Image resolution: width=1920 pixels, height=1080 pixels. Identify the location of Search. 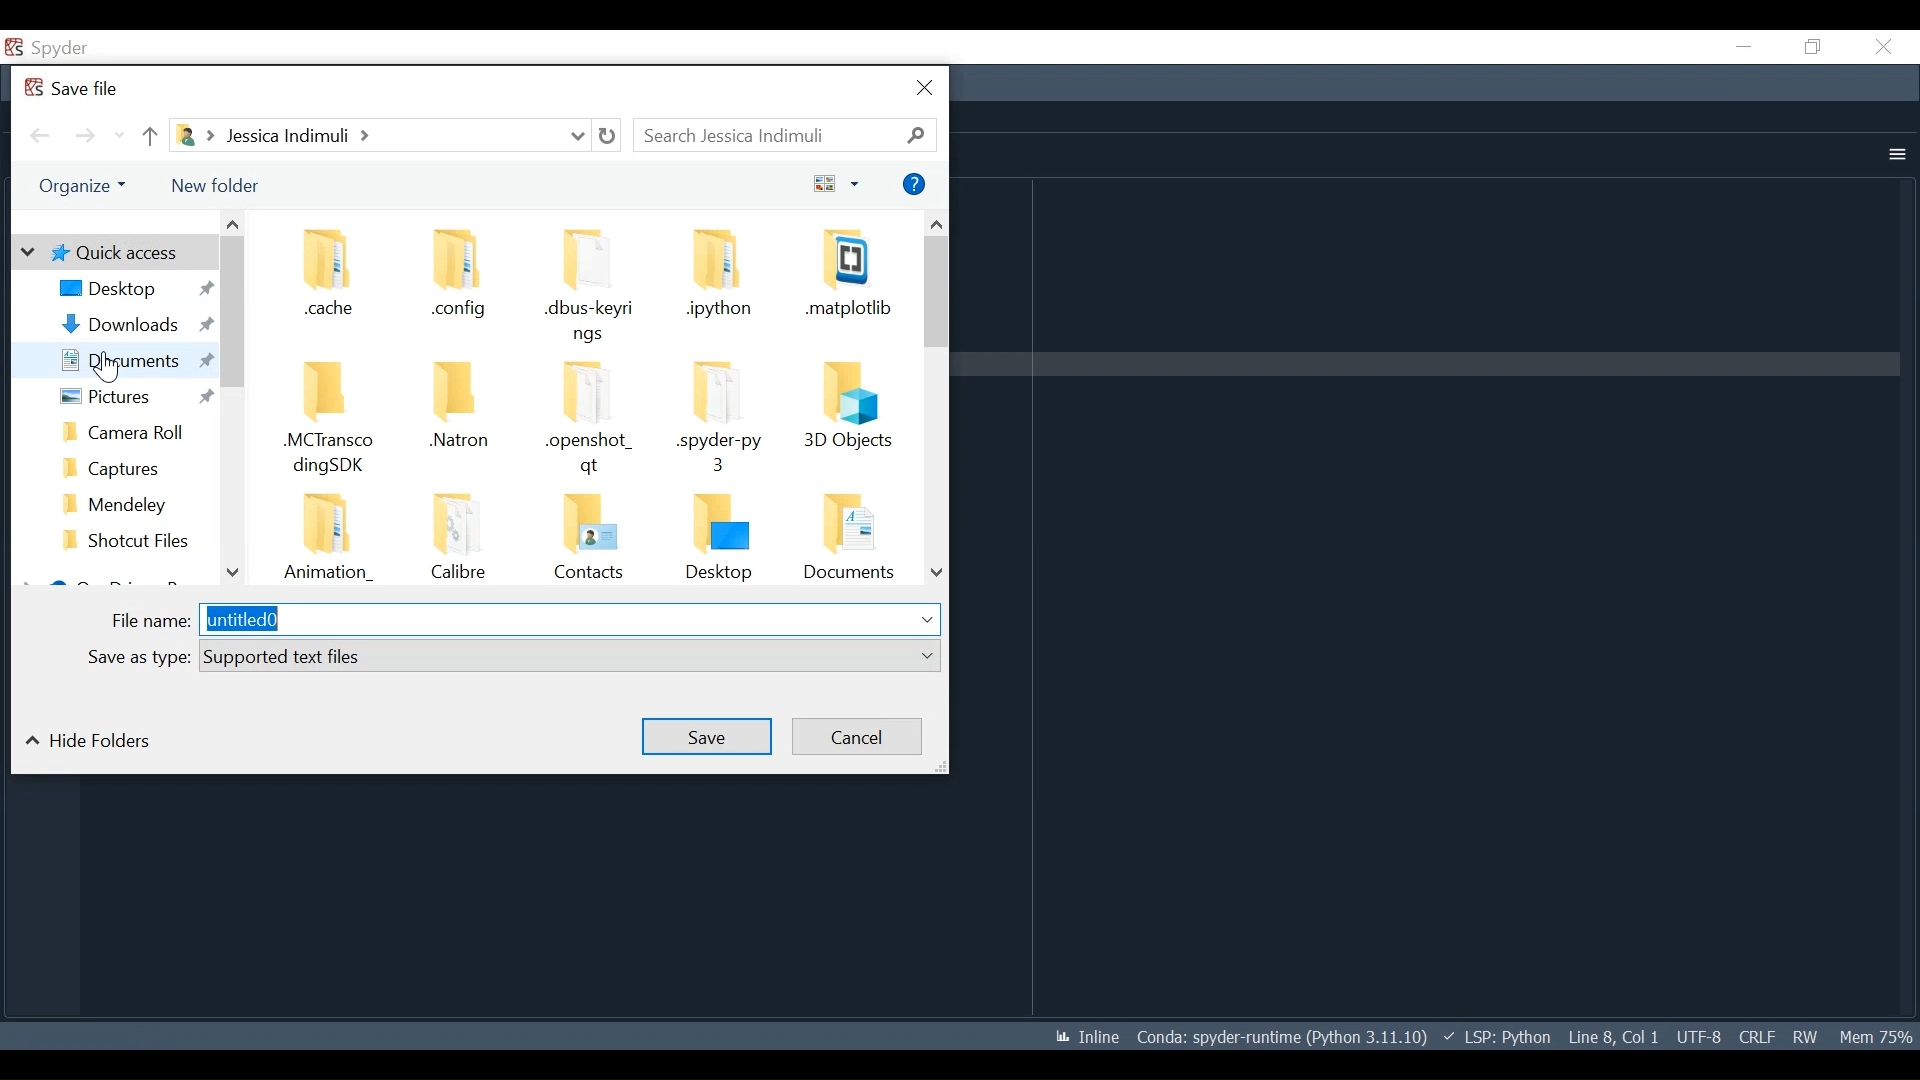
(784, 134).